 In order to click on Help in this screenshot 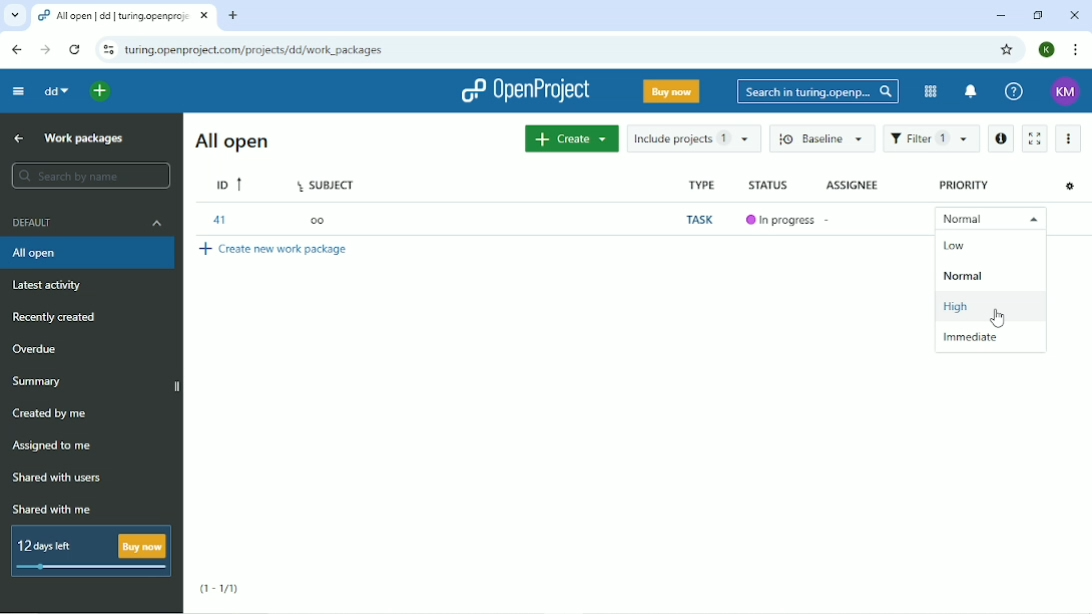, I will do `click(1013, 91)`.